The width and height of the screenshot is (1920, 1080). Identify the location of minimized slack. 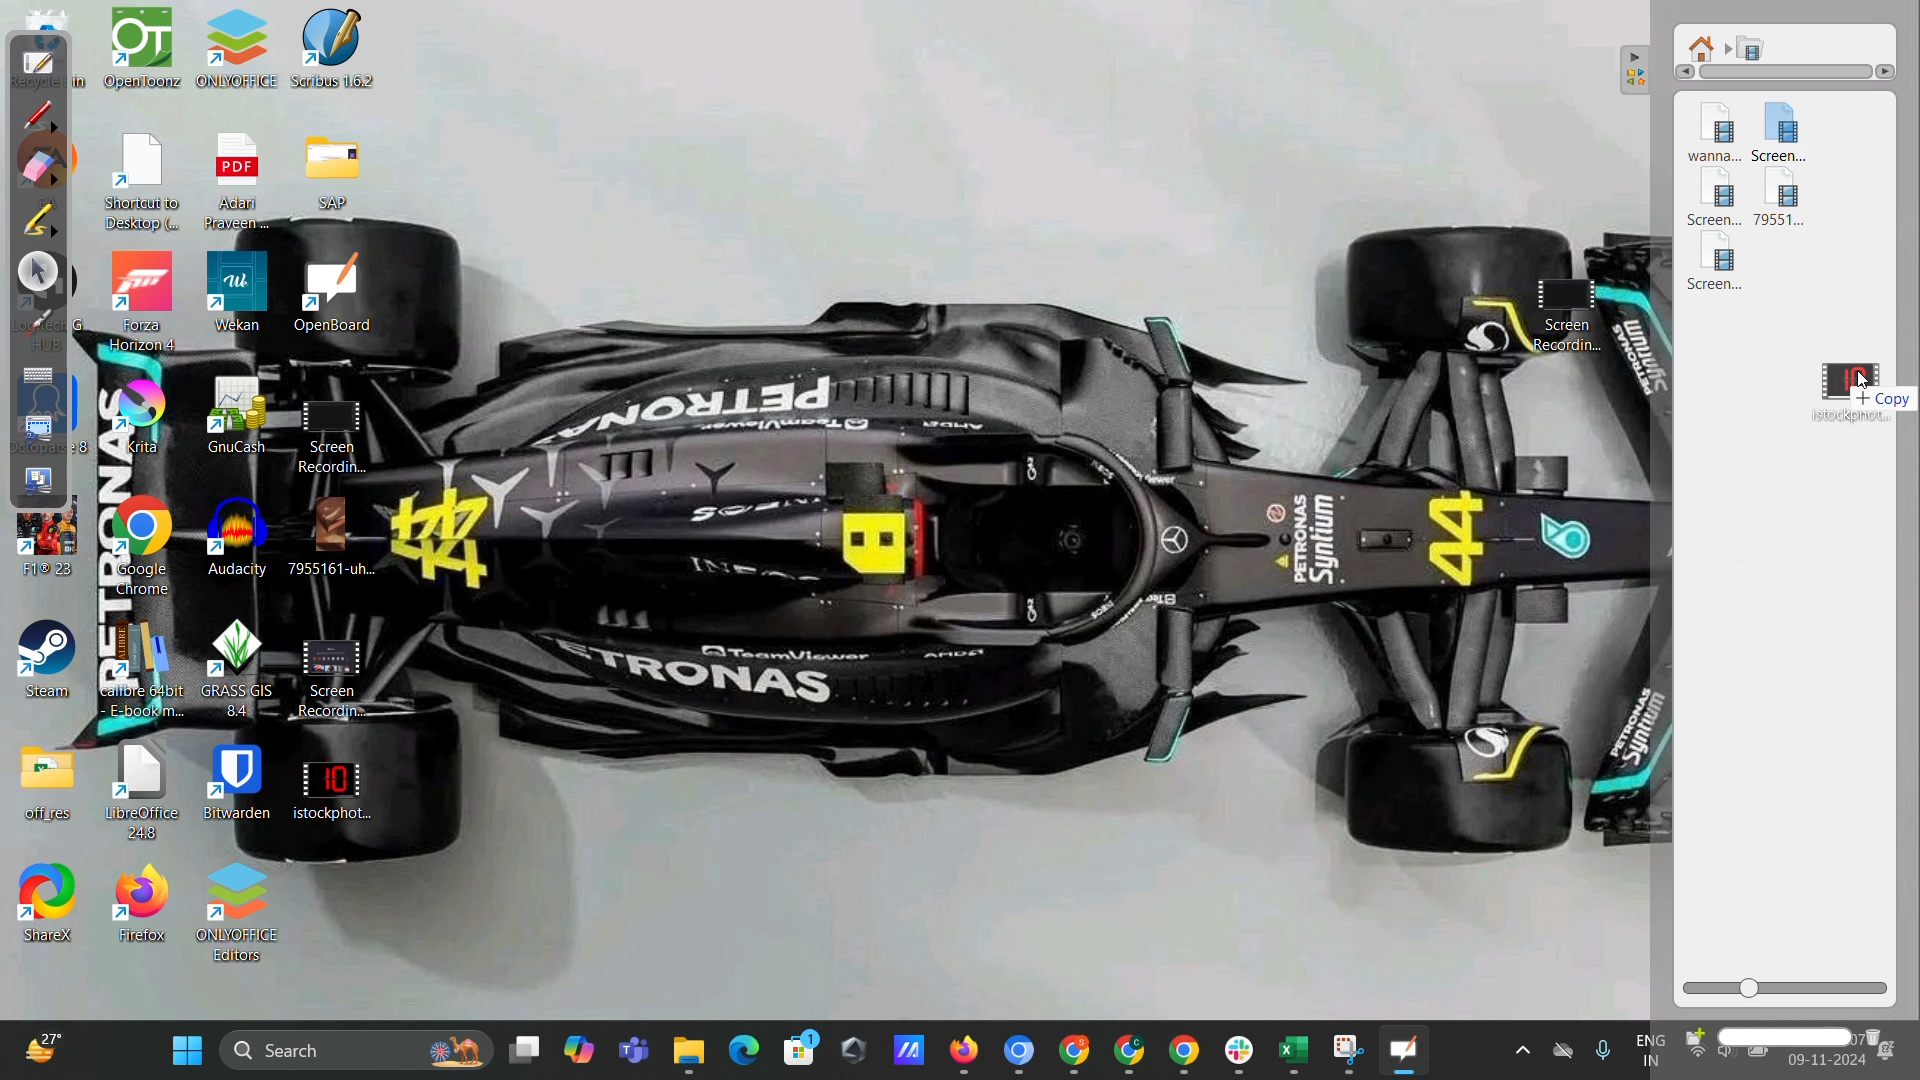
(1241, 1052).